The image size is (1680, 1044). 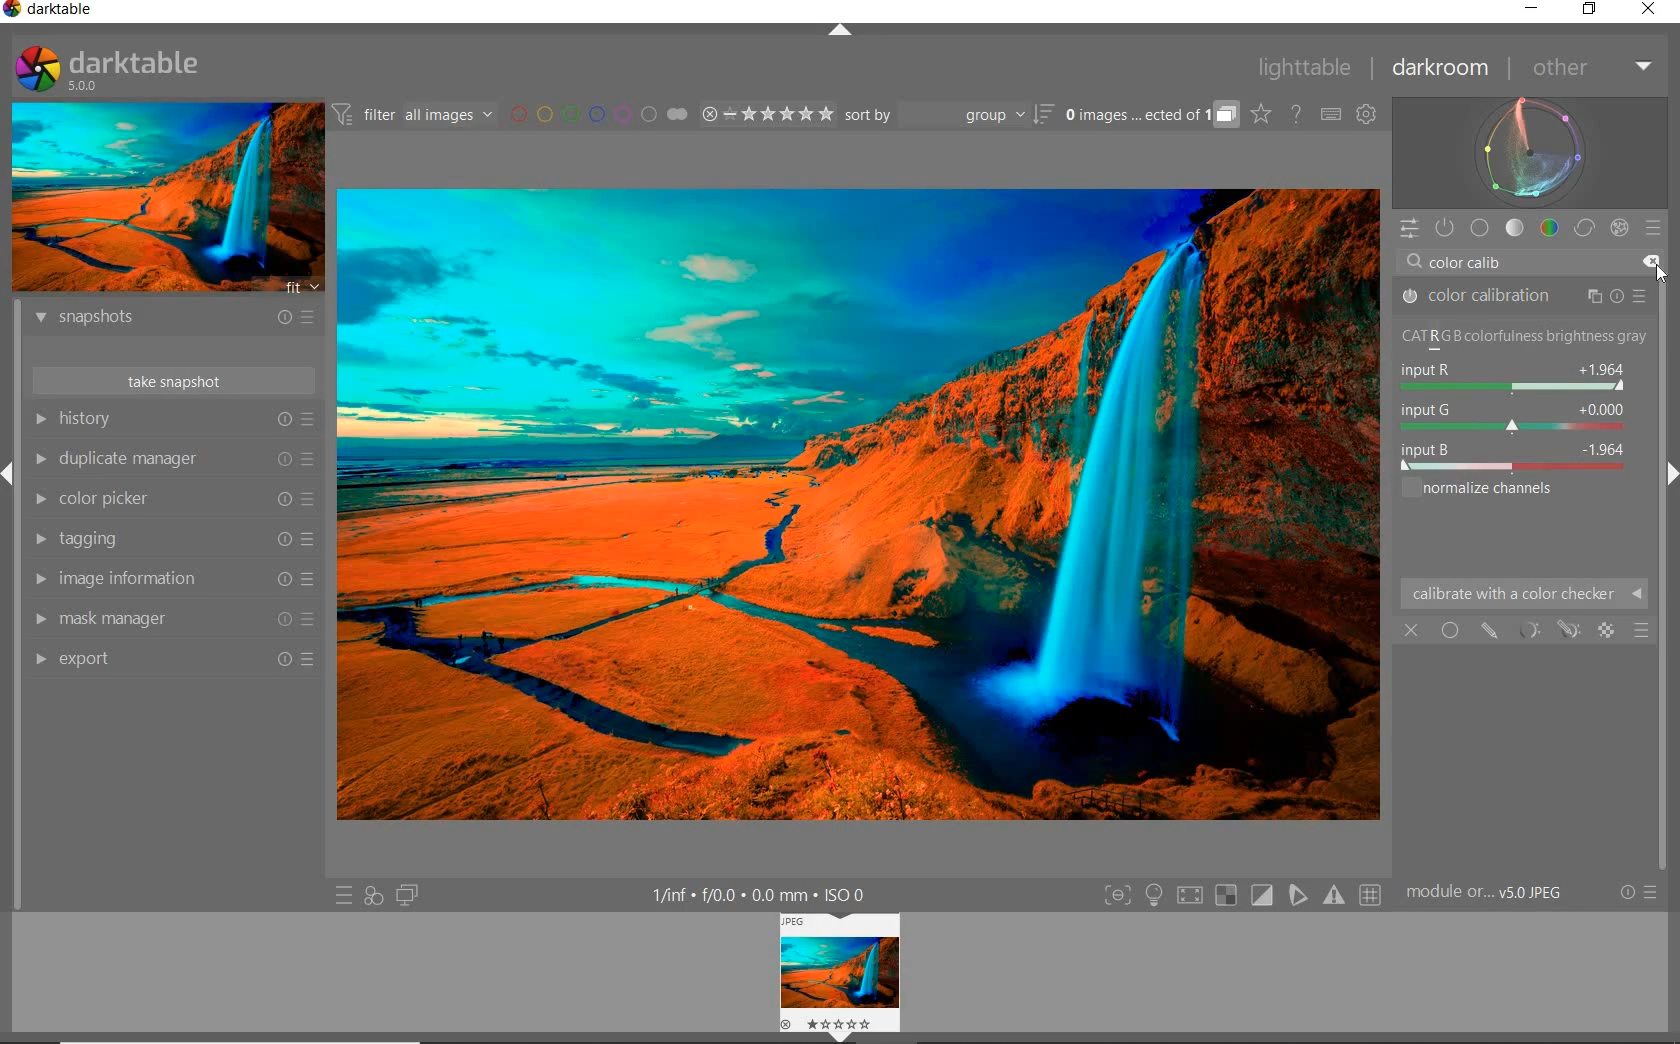 I want to click on history, so click(x=173, y=418).